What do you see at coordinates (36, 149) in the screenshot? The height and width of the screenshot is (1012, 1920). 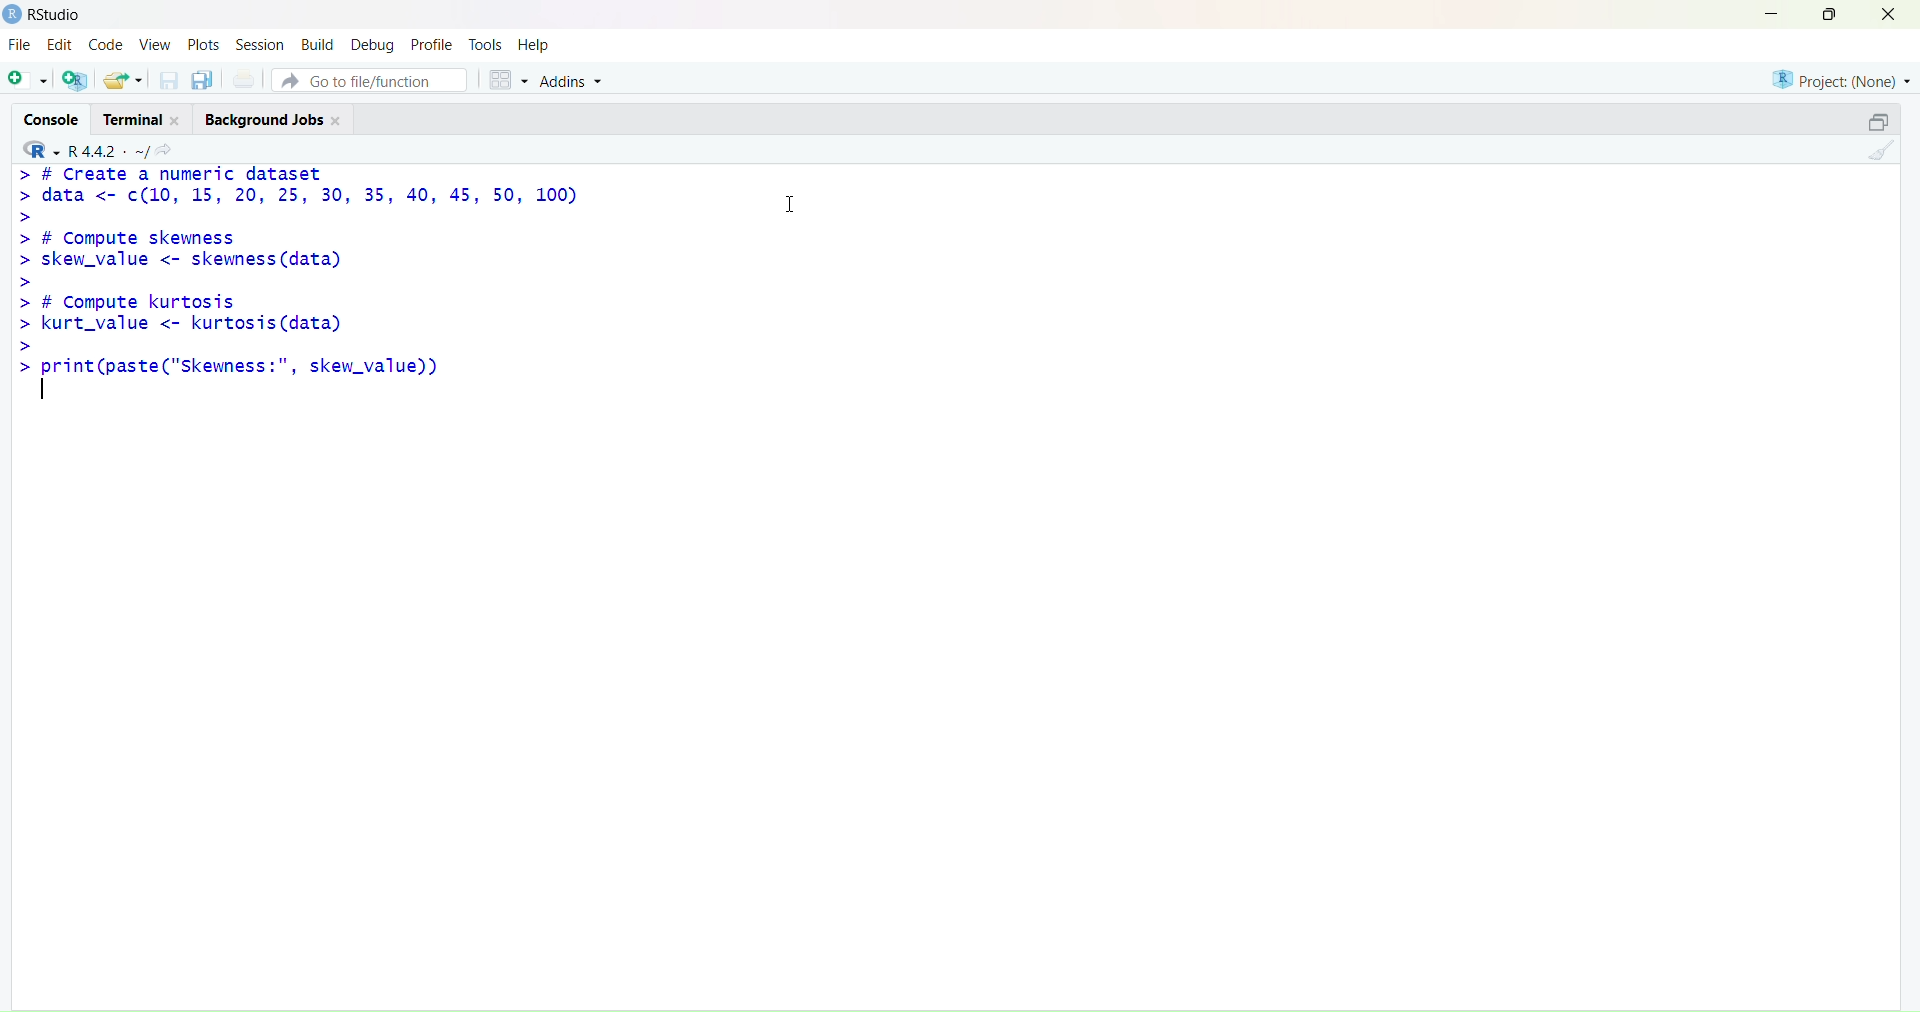 I see `R` at bounding box center [36, 149].